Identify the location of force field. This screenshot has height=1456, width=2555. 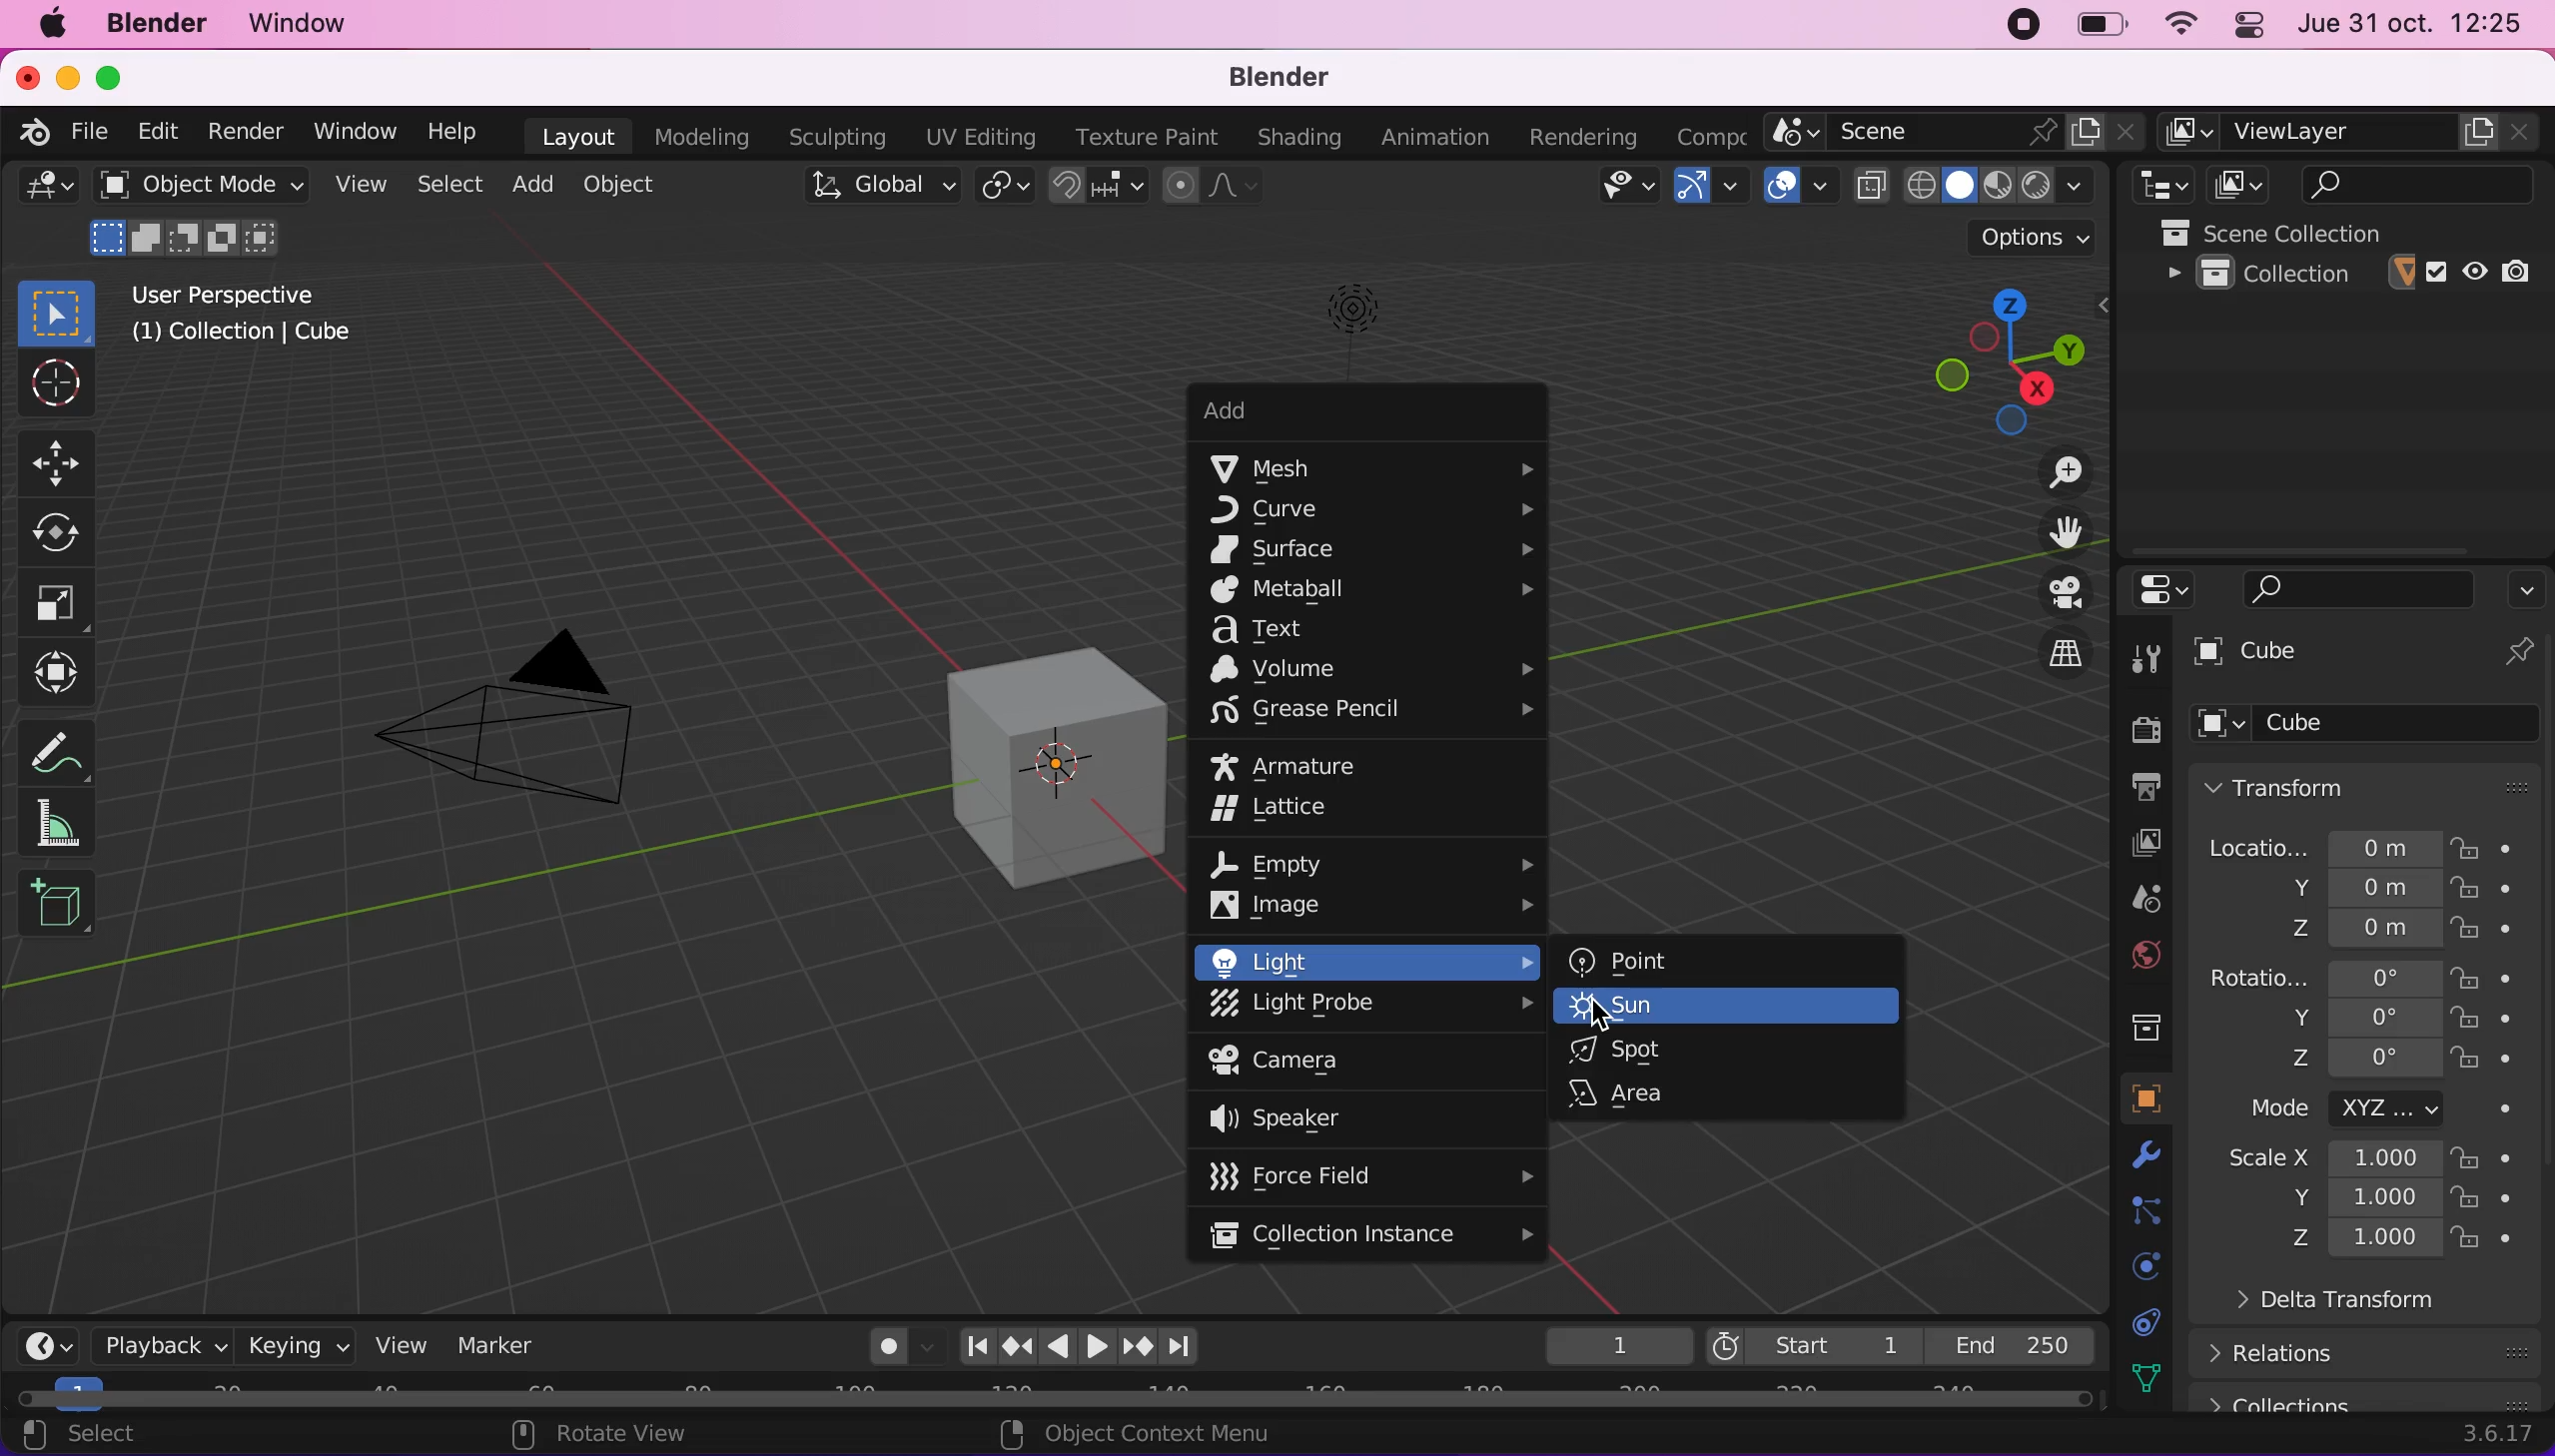
(1367, 1174).